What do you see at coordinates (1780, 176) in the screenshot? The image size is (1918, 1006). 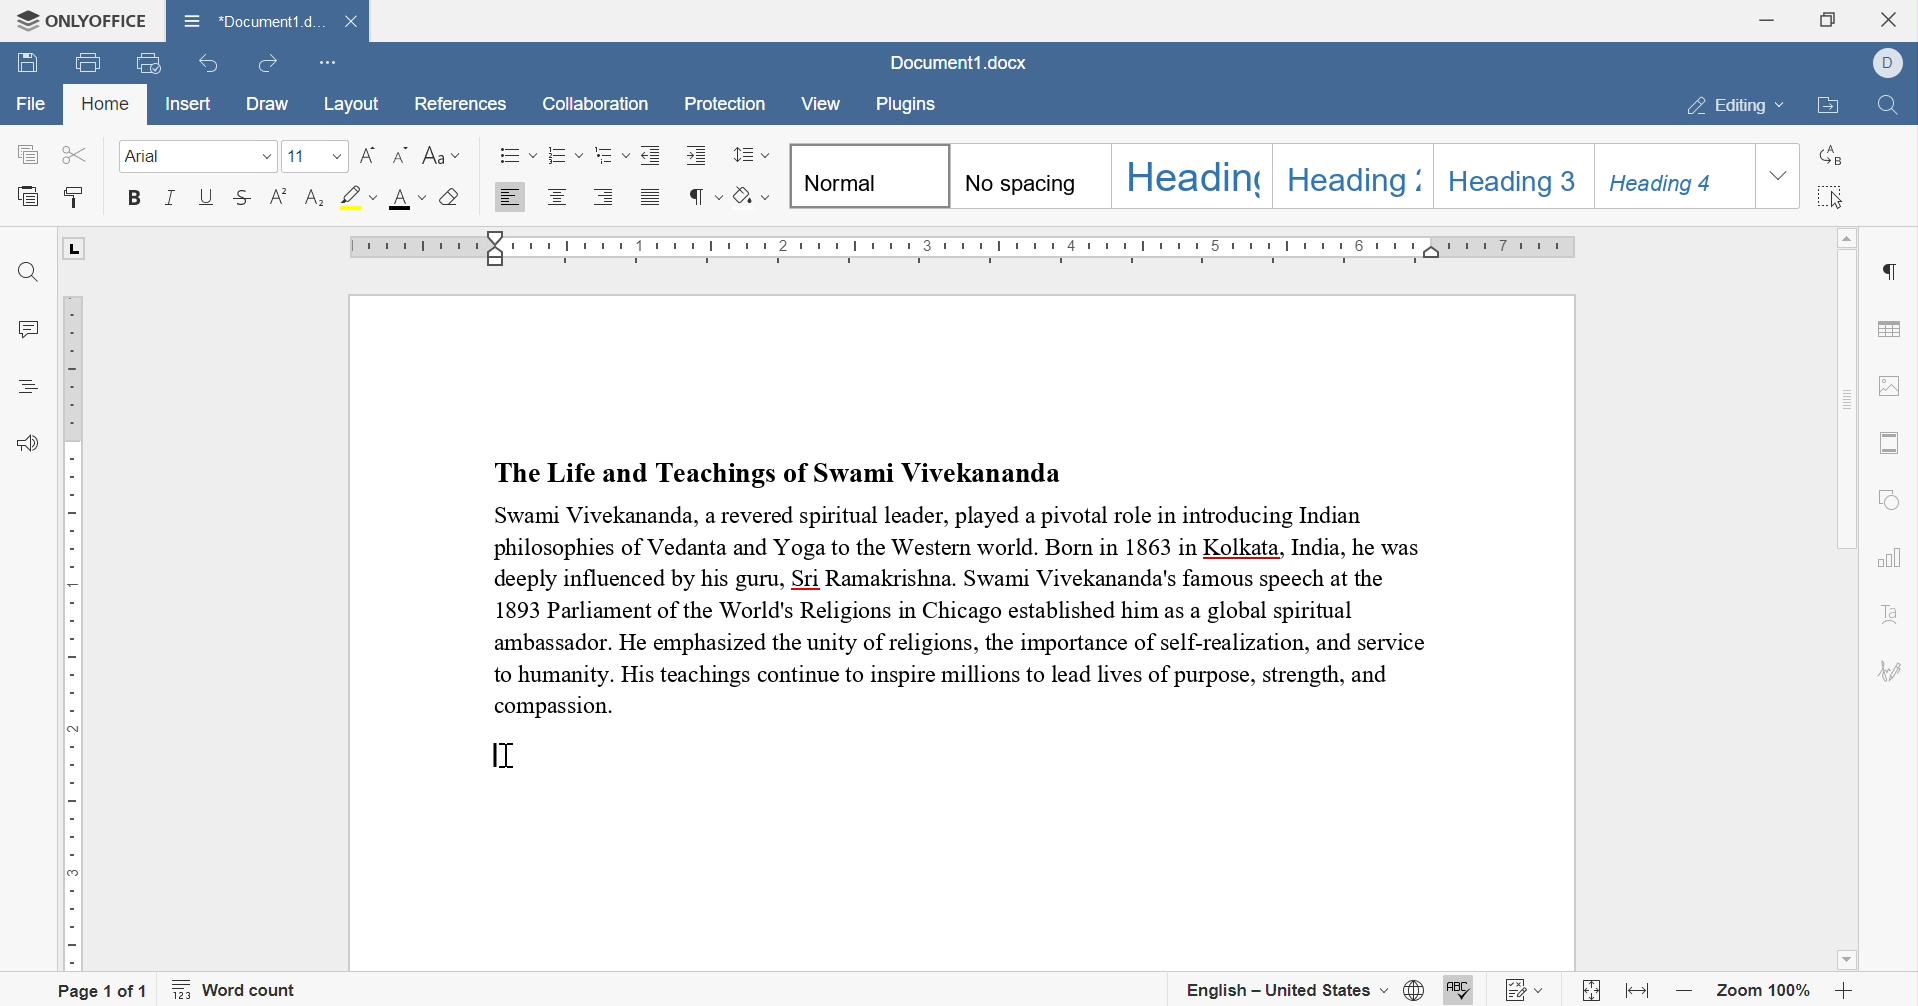 I see `drop down` at bounding box center [1780, 176].